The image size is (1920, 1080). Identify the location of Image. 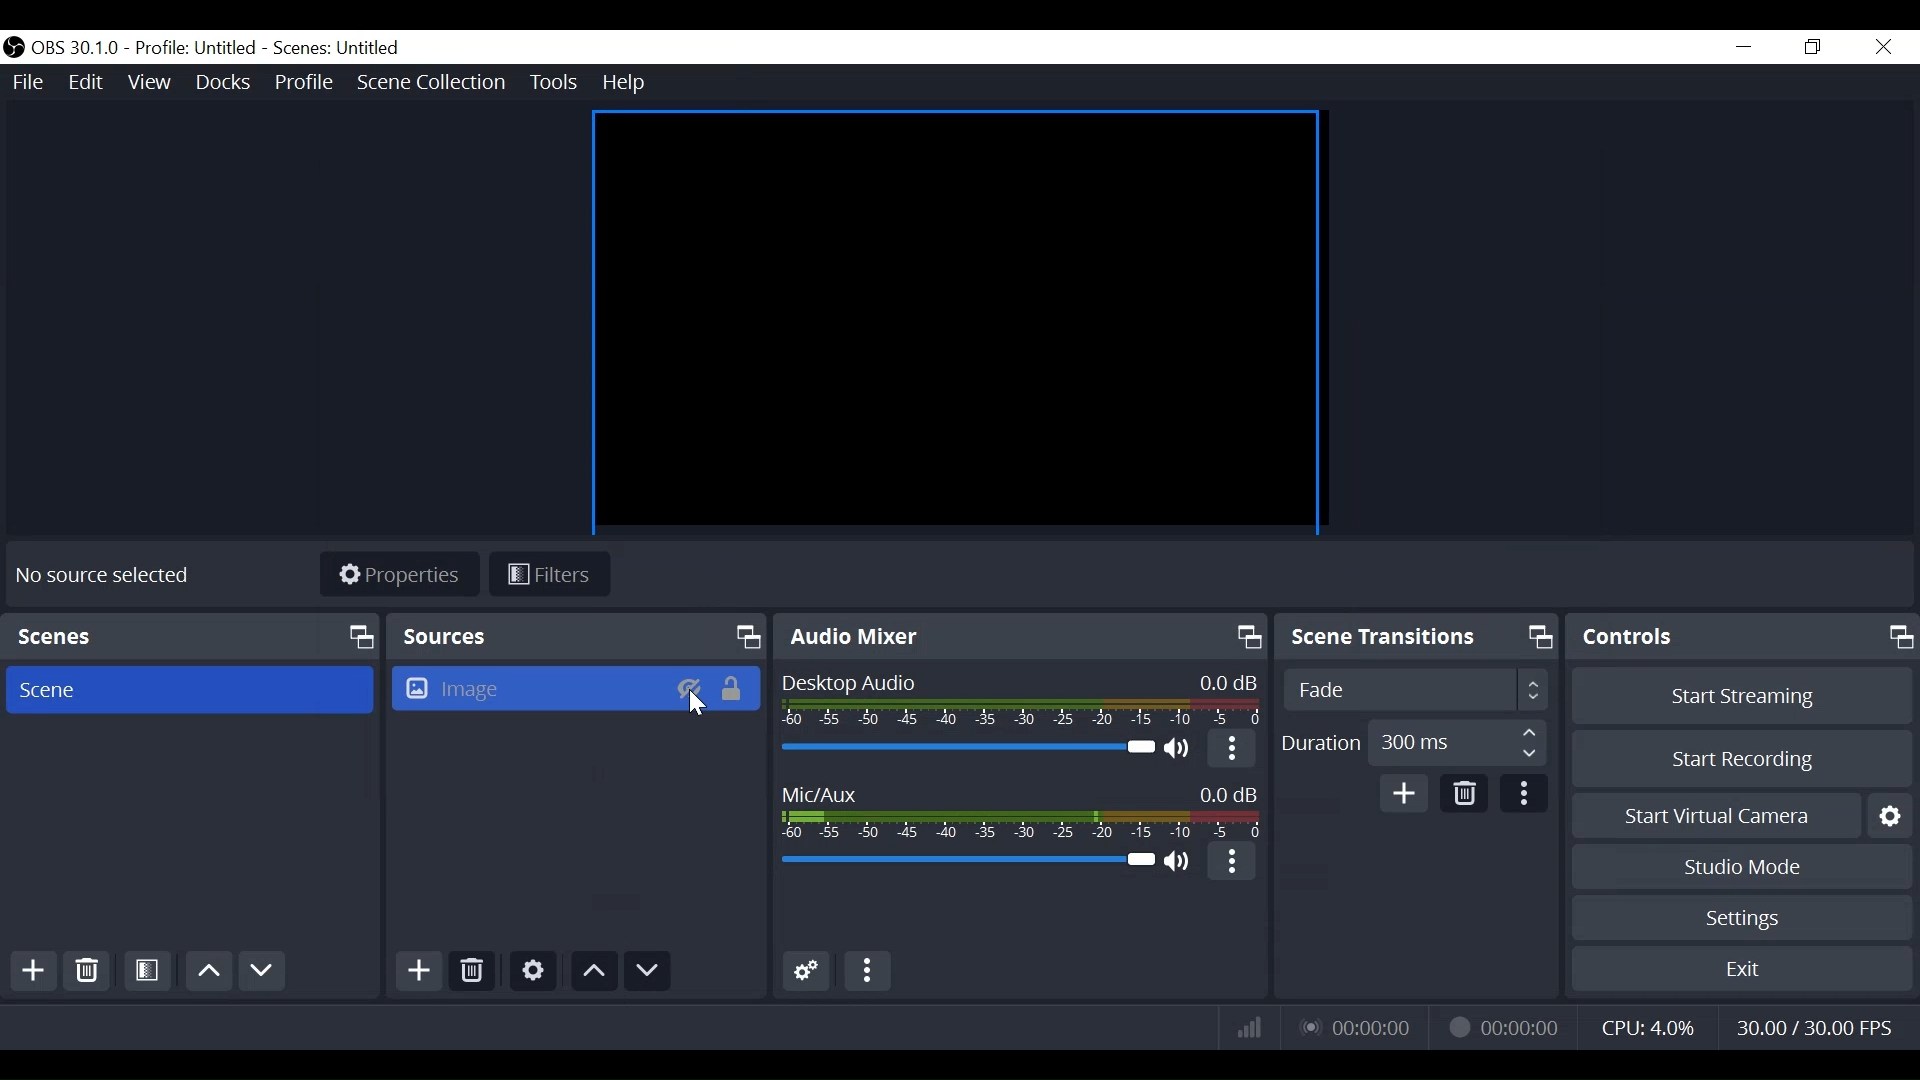
(526, 688).